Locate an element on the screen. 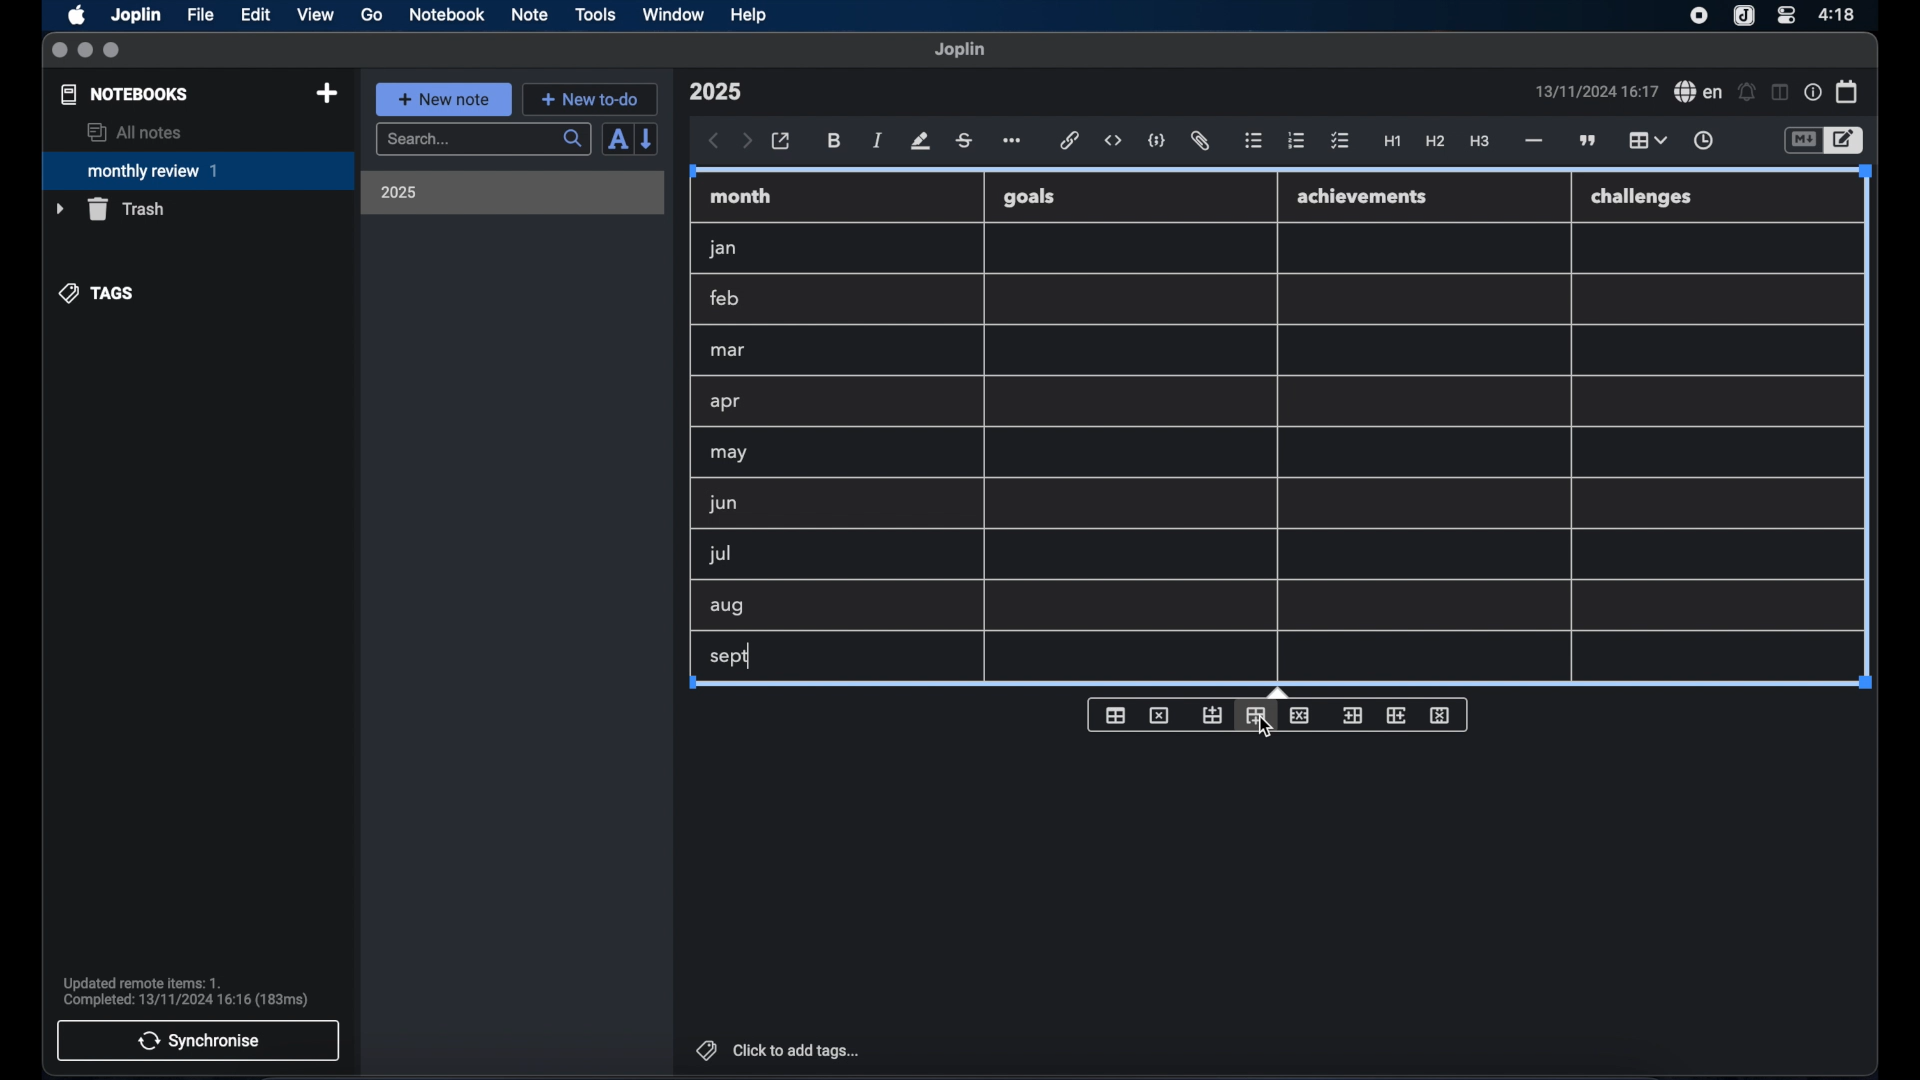 This screenshot has height=1080, width=1920. 2025 is located at coordinates (399, 192).